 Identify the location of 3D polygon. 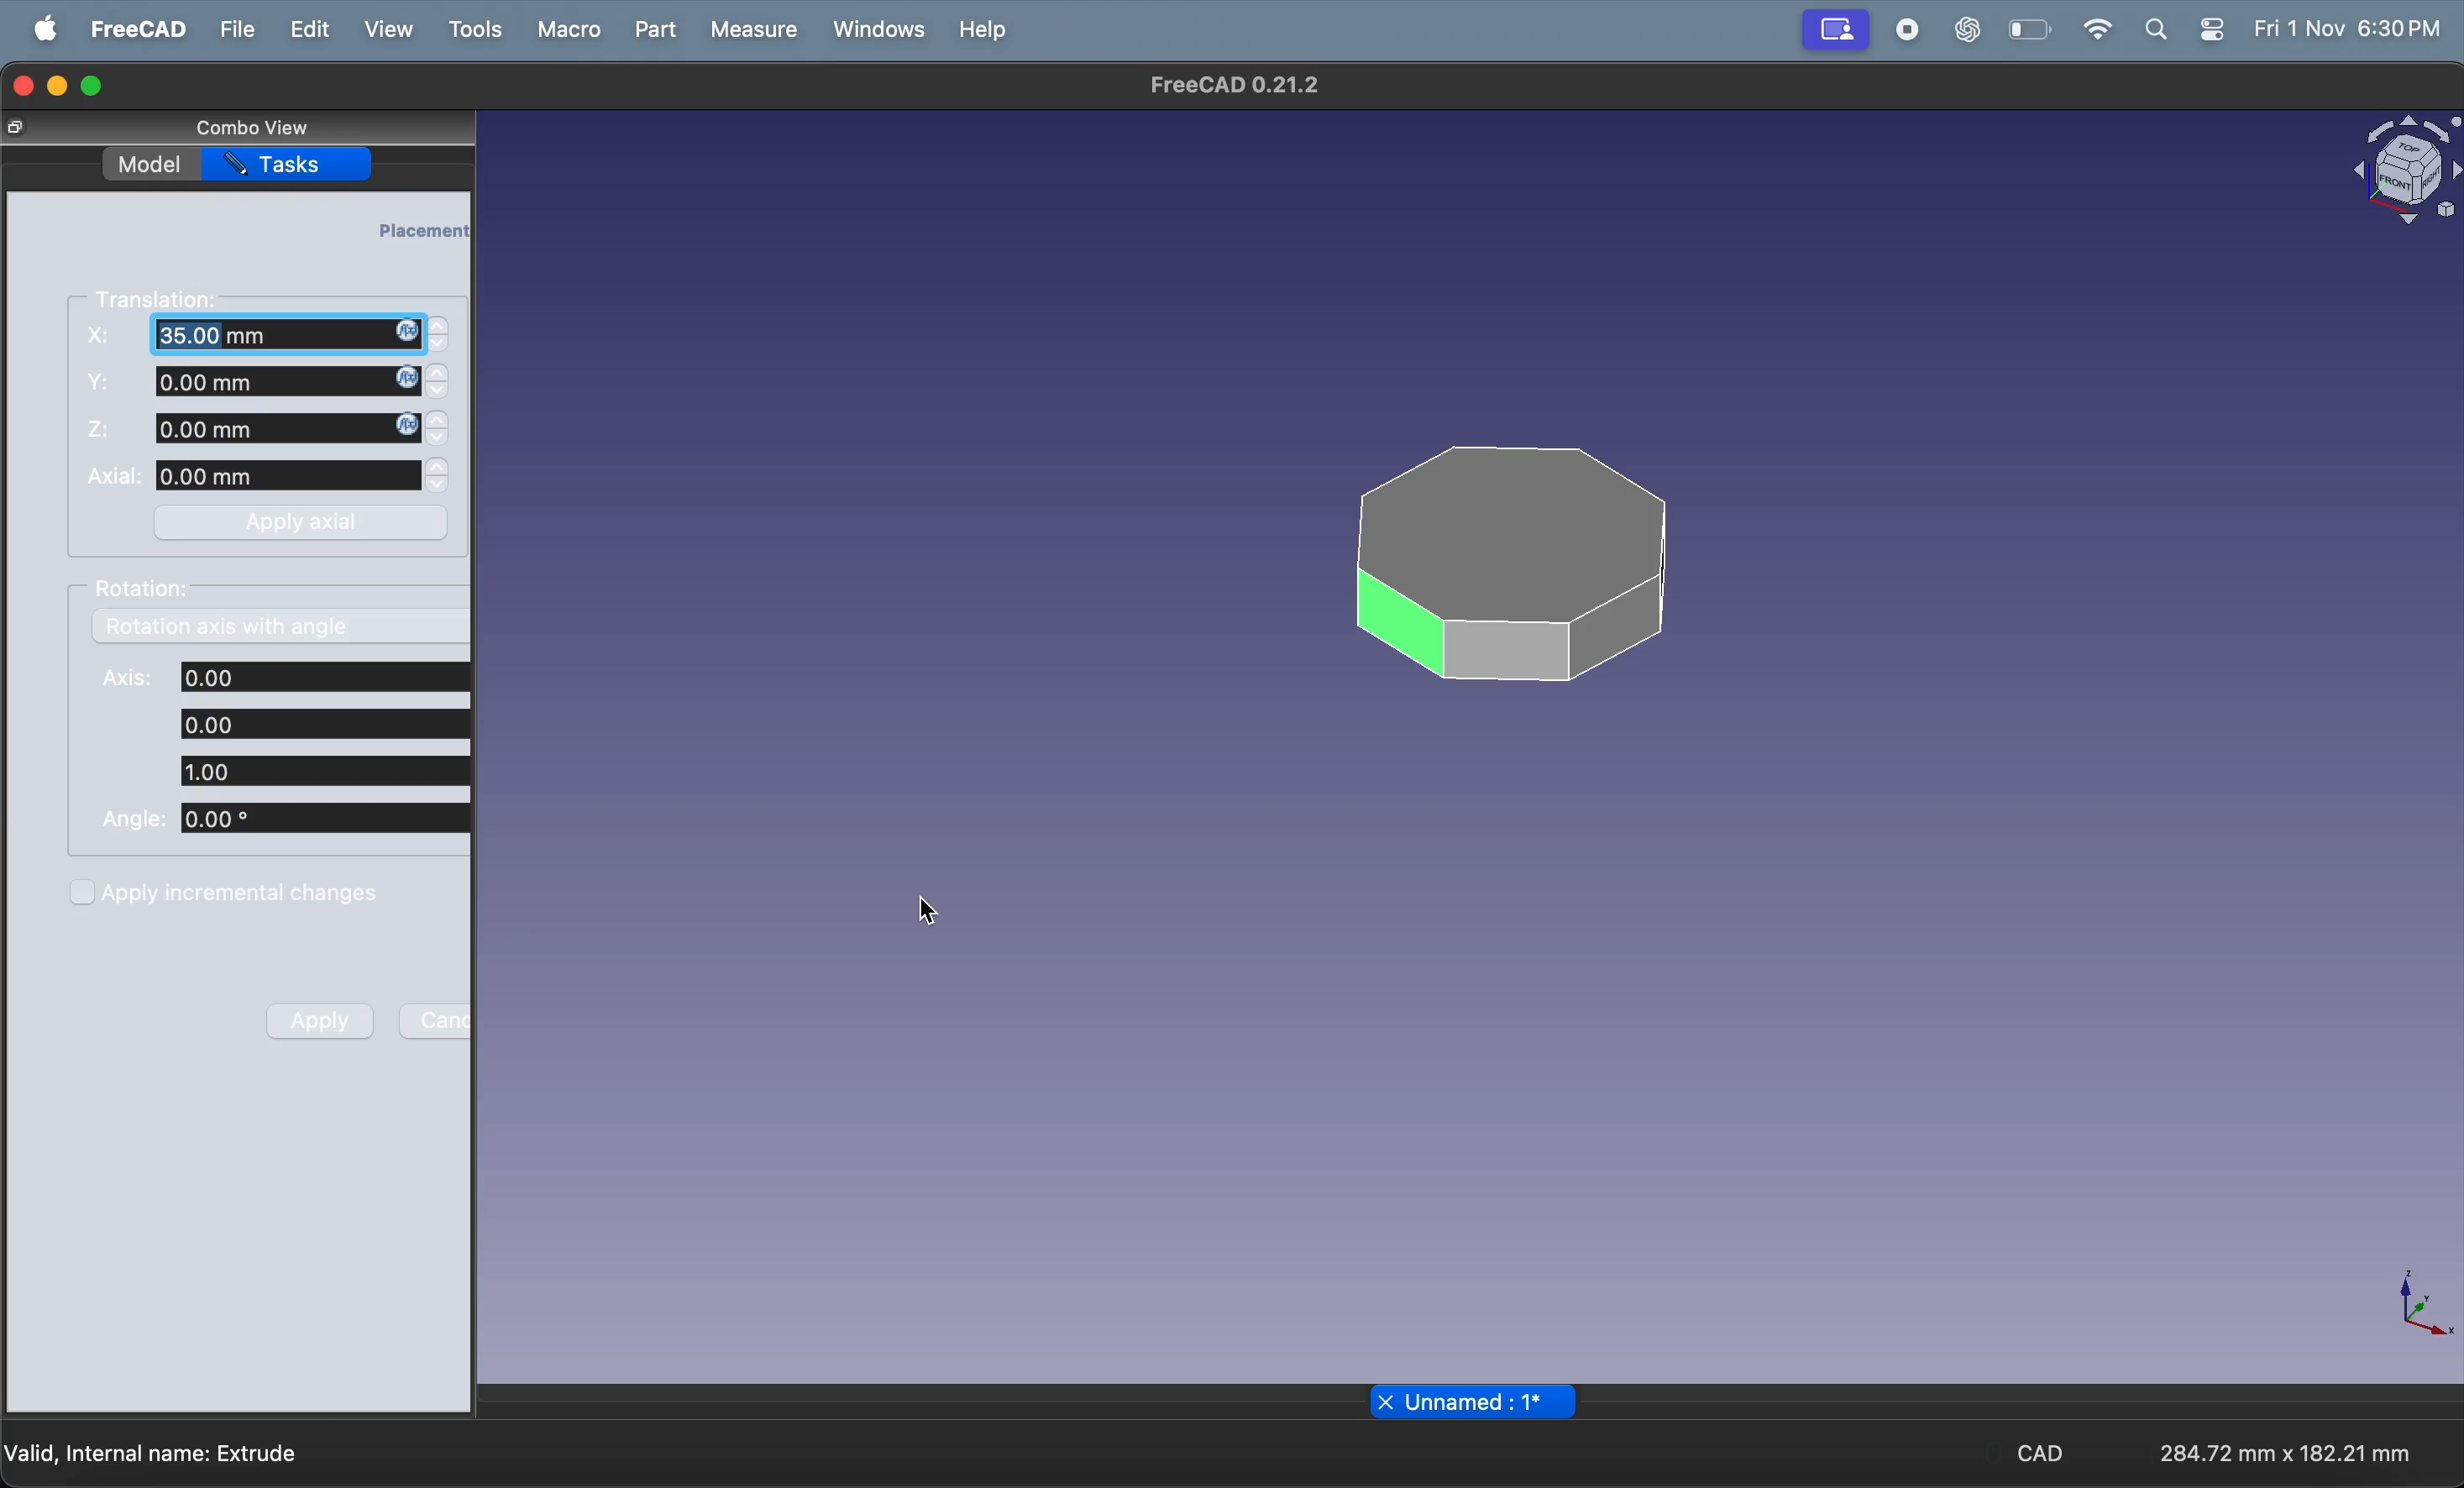
(1504, 563).